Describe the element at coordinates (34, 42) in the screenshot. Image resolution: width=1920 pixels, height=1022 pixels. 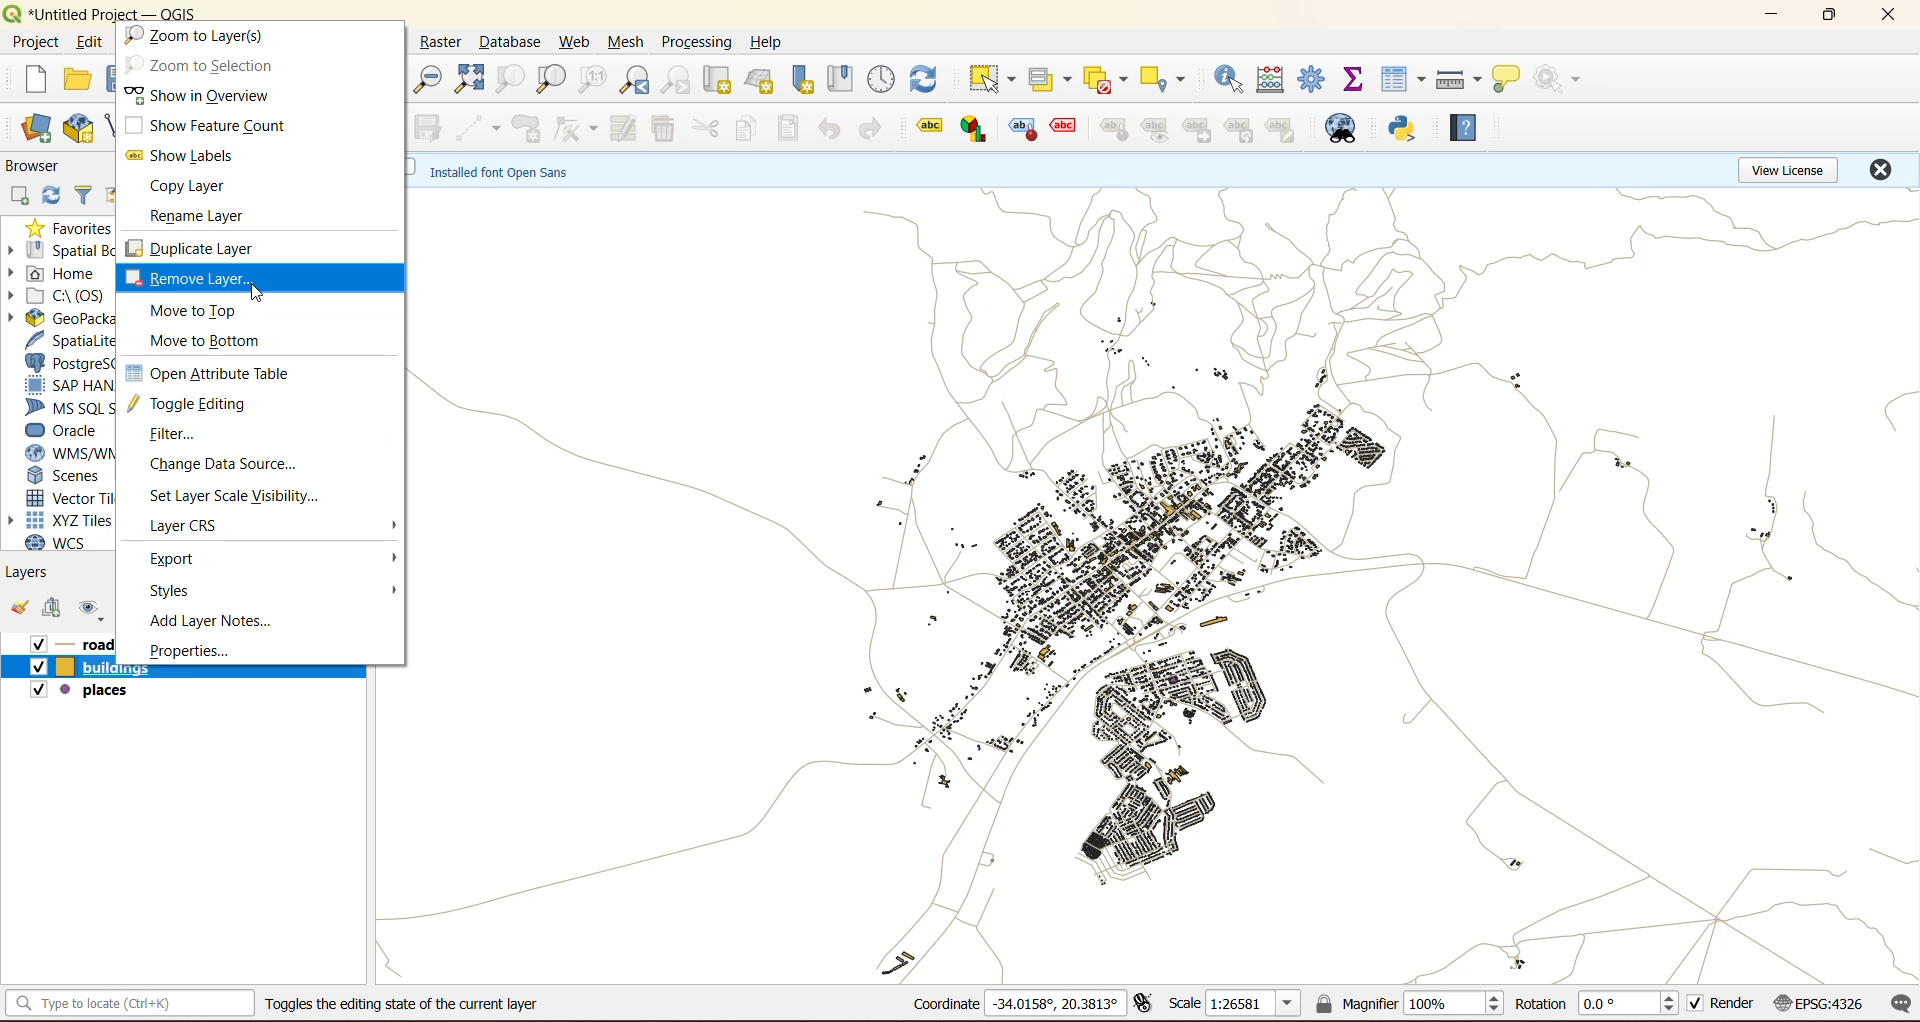
I see `project` at that location.